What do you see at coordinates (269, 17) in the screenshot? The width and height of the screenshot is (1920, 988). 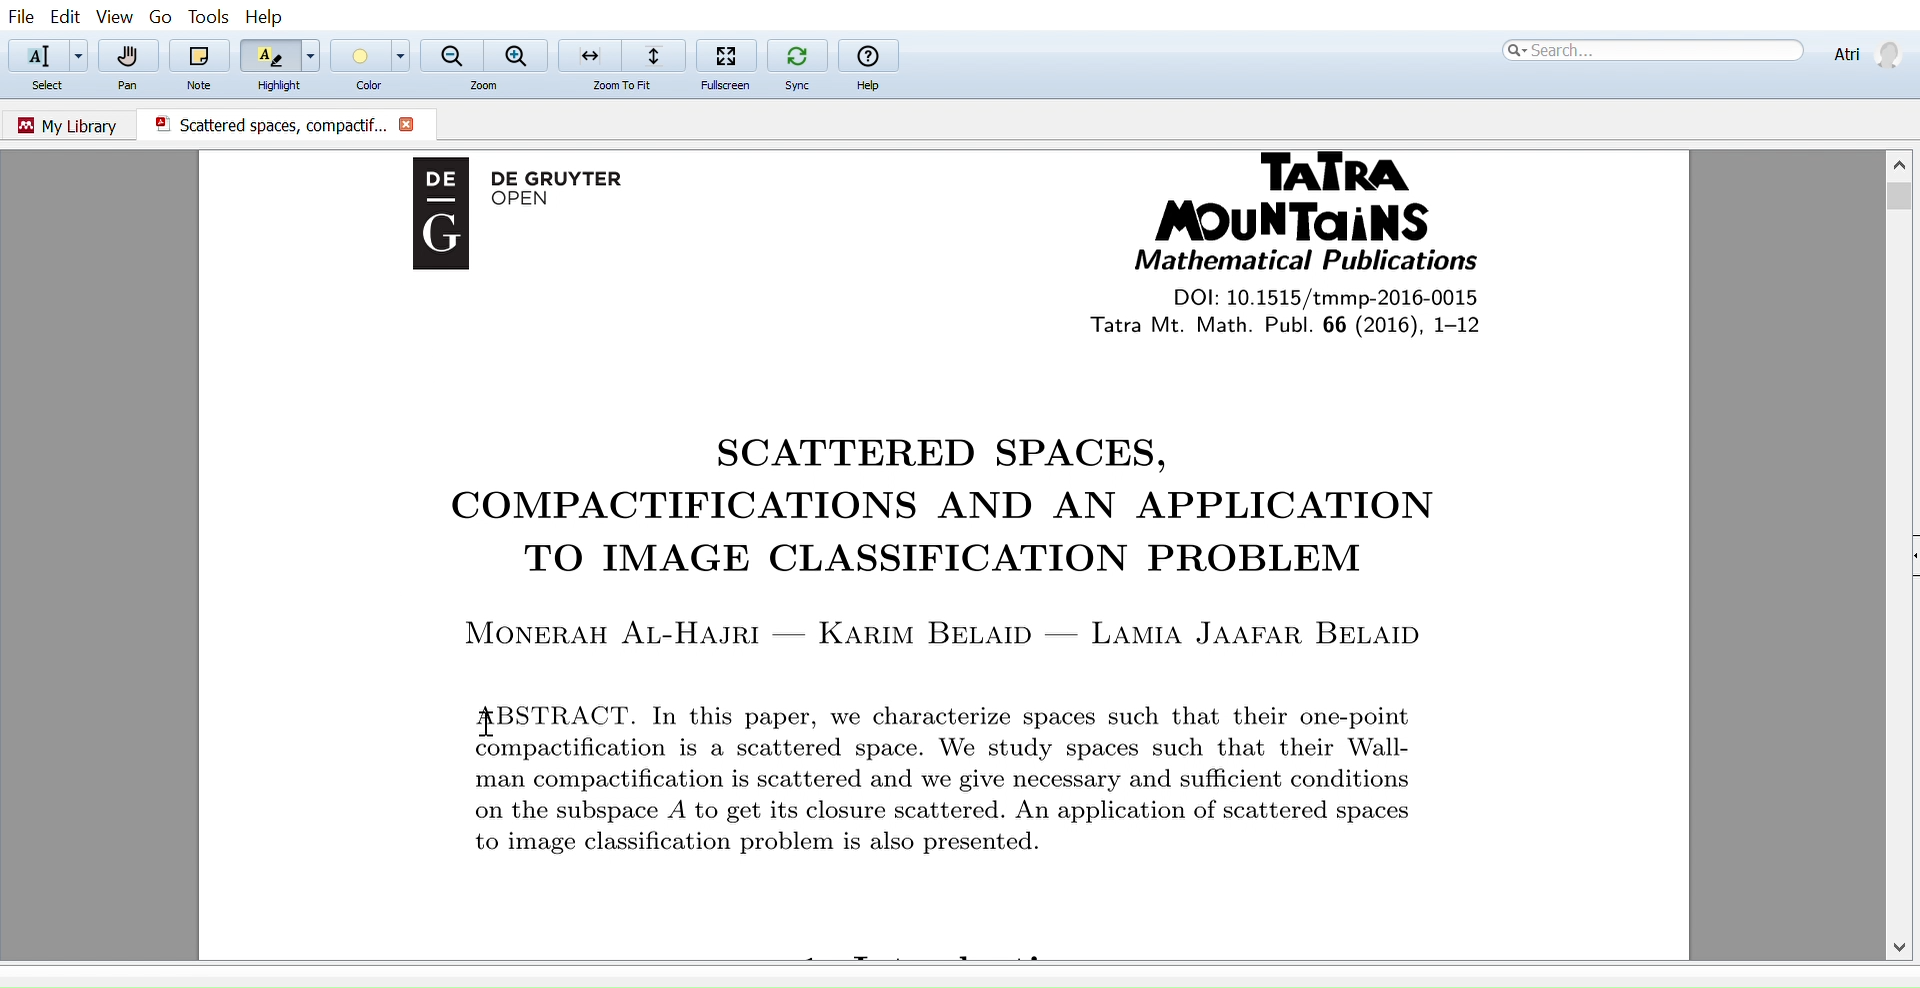 I see `Help` at bounding box center [269, 17].